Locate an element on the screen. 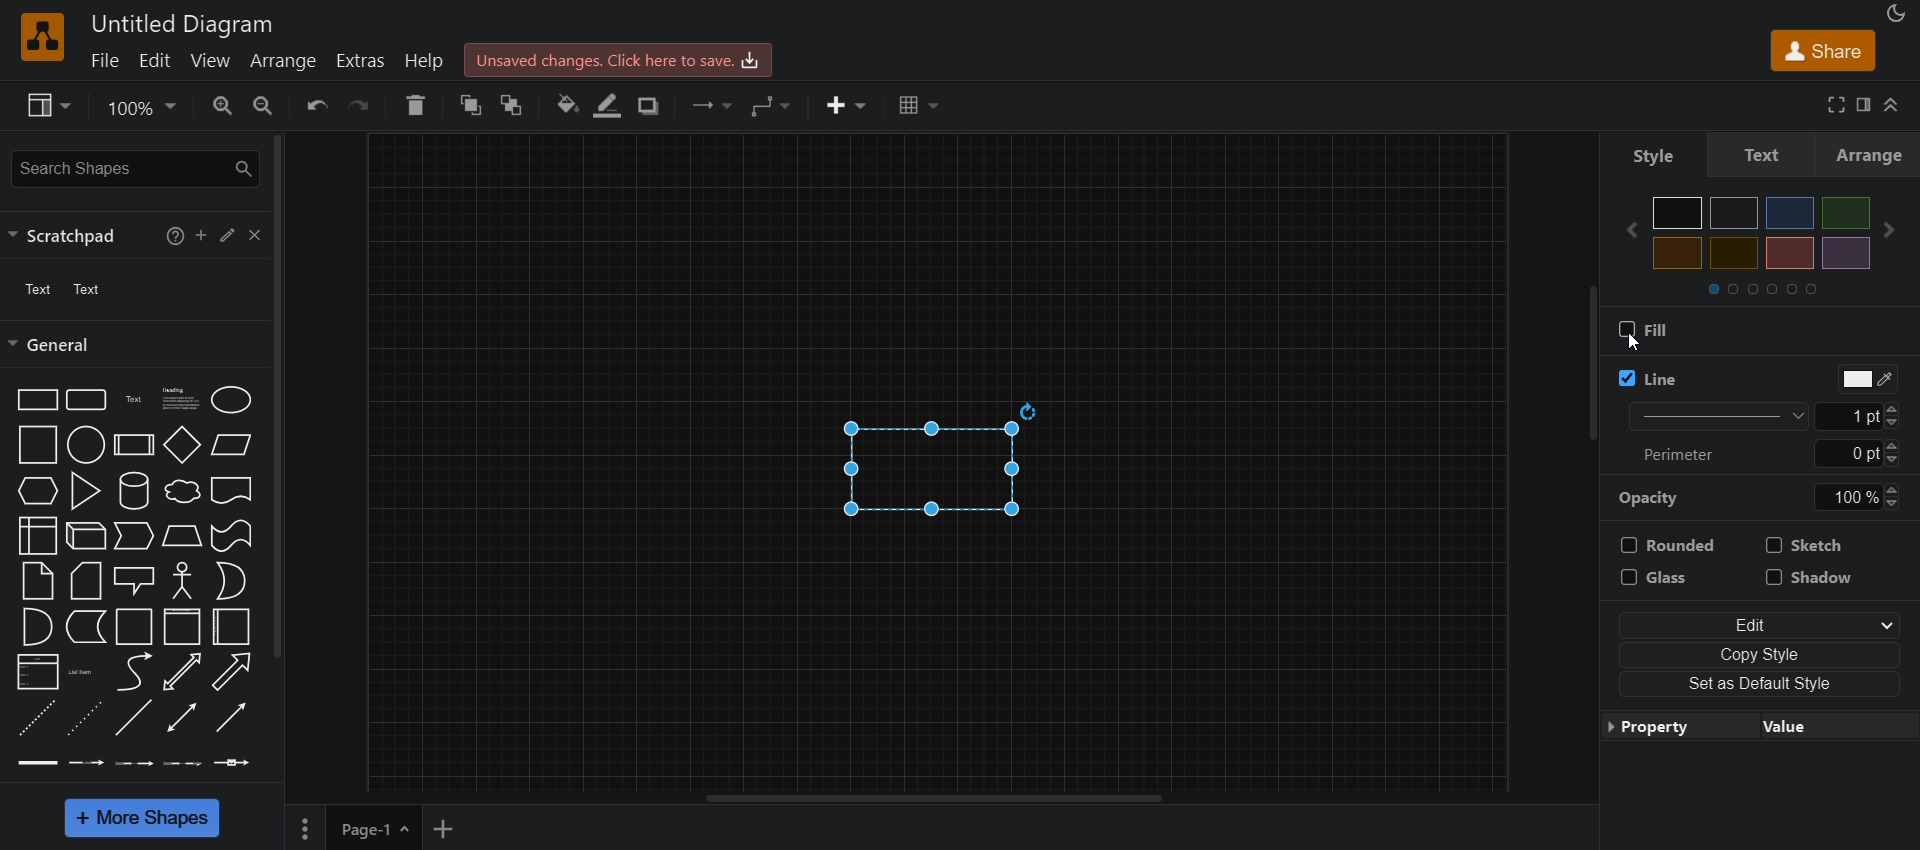 This screenshot has height=850, width=1920. diamond is located at coordinates (184, 443).